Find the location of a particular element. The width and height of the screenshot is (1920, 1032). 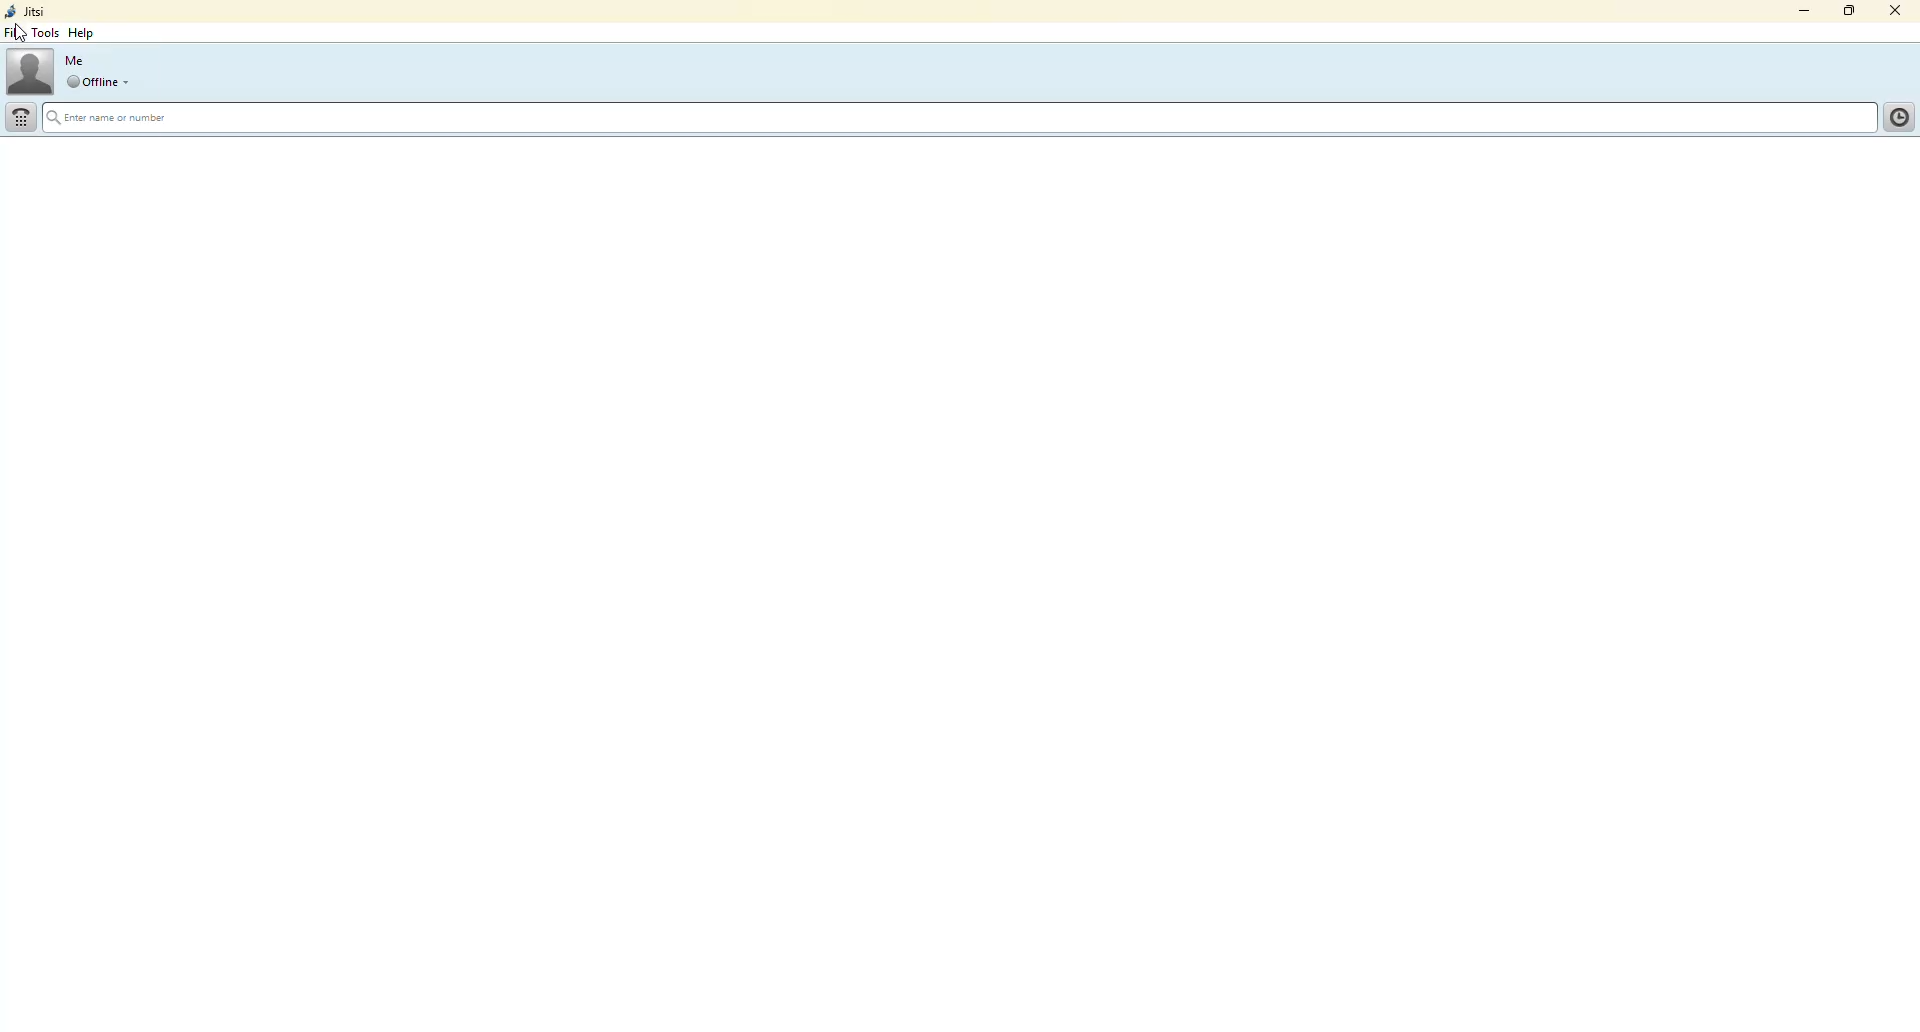

minimize is located at coordinates (1796, 13).